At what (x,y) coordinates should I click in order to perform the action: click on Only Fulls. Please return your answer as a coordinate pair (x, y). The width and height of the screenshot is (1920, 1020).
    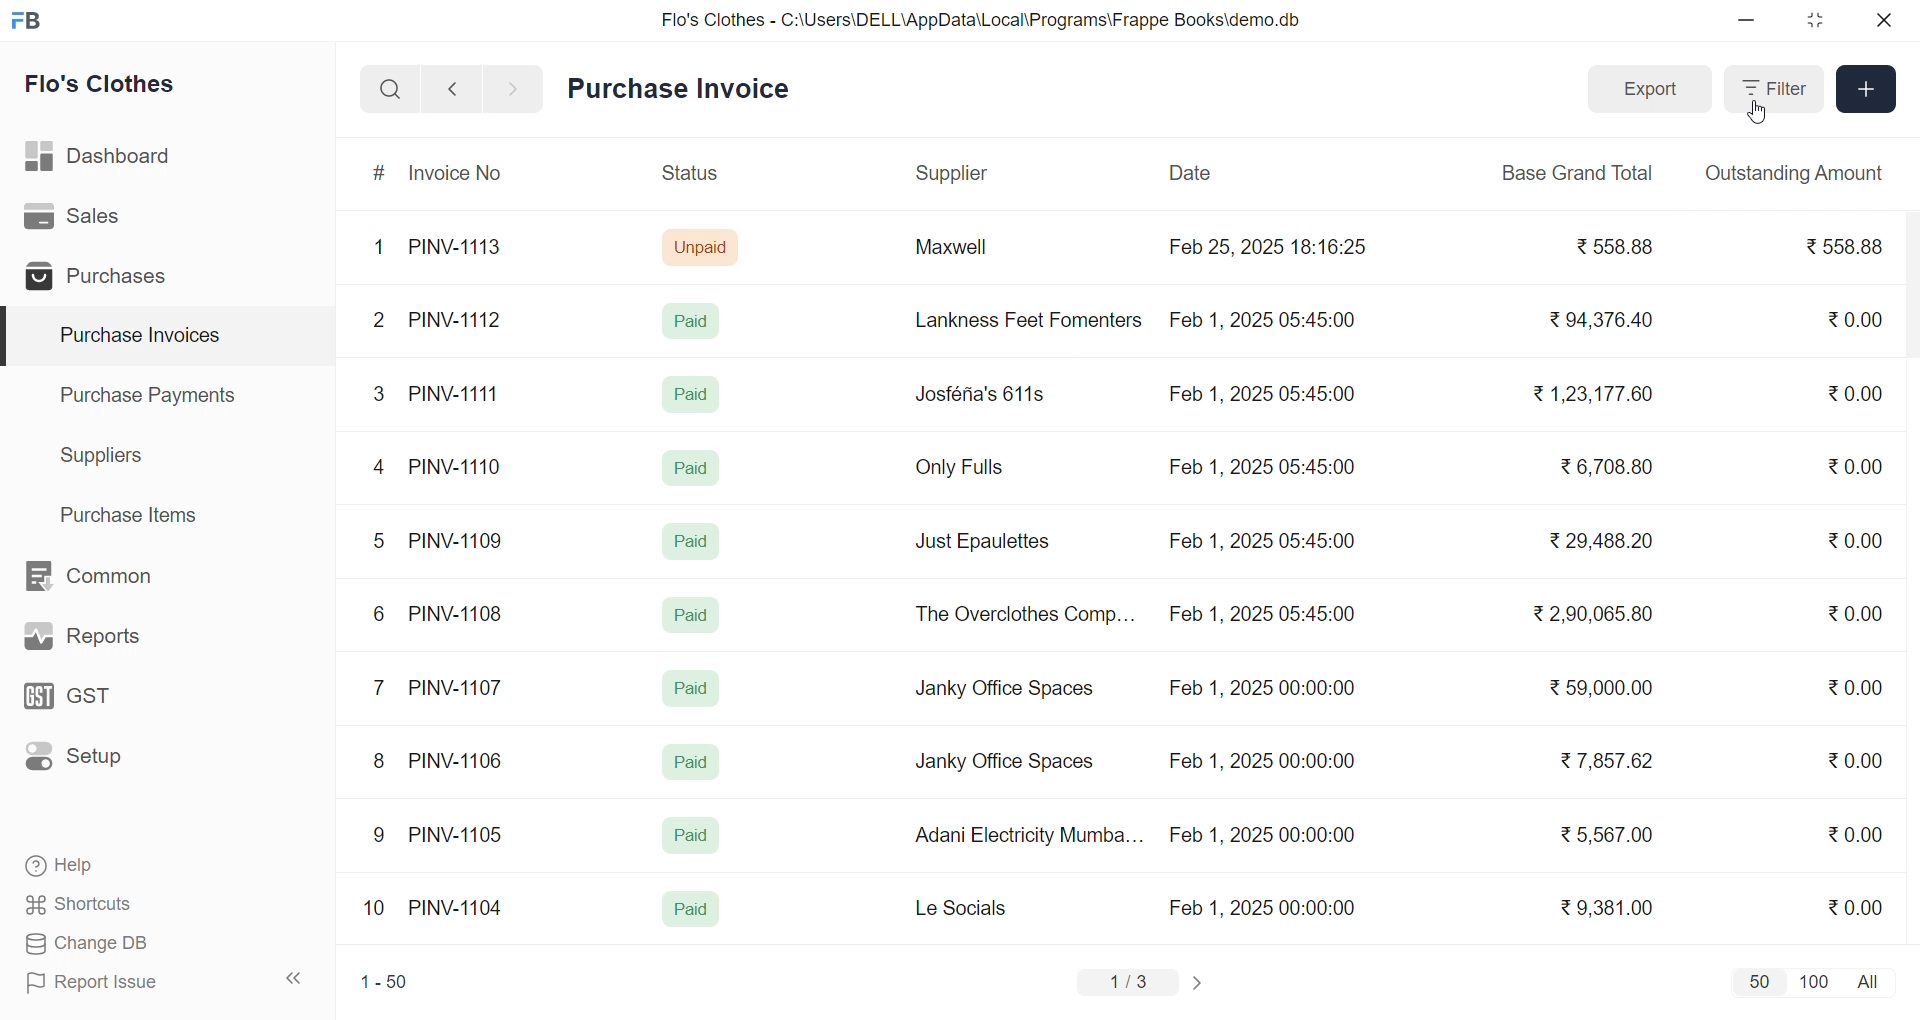
    Looking at the image, I should click on (968, 472).